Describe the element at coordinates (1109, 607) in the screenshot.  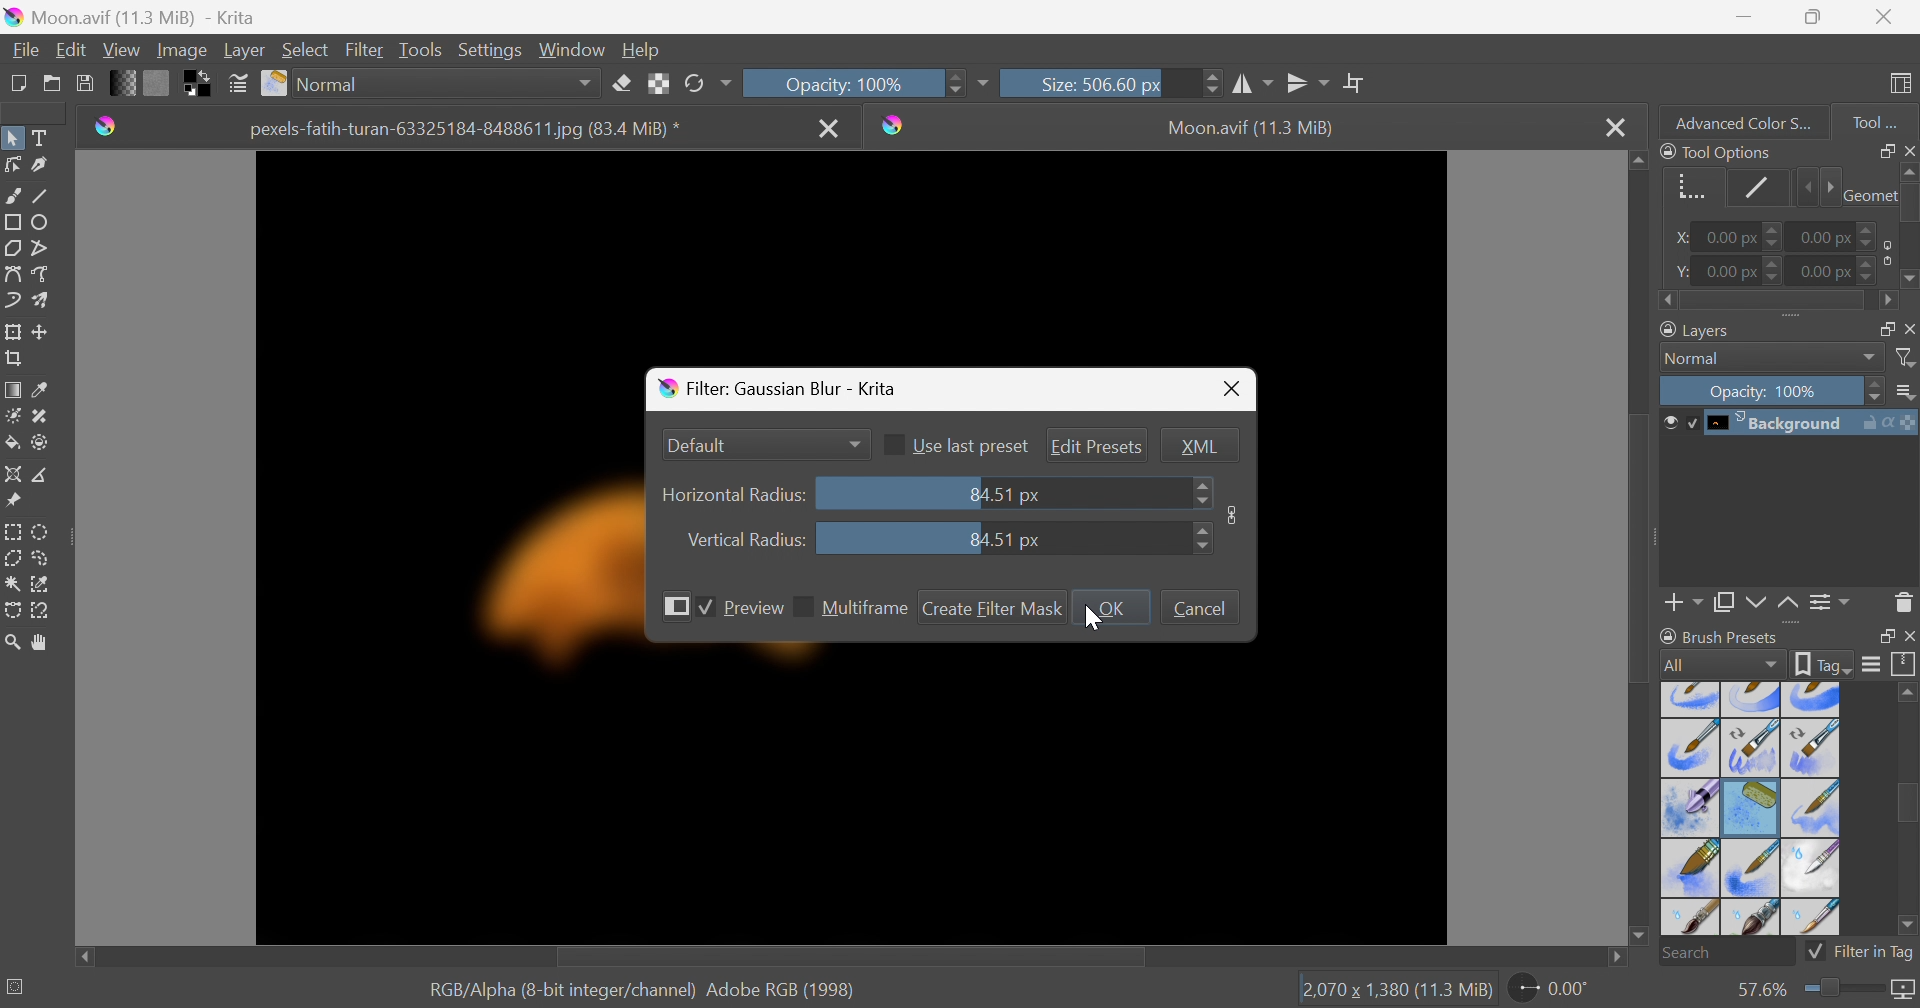
I see `OK` at that location.